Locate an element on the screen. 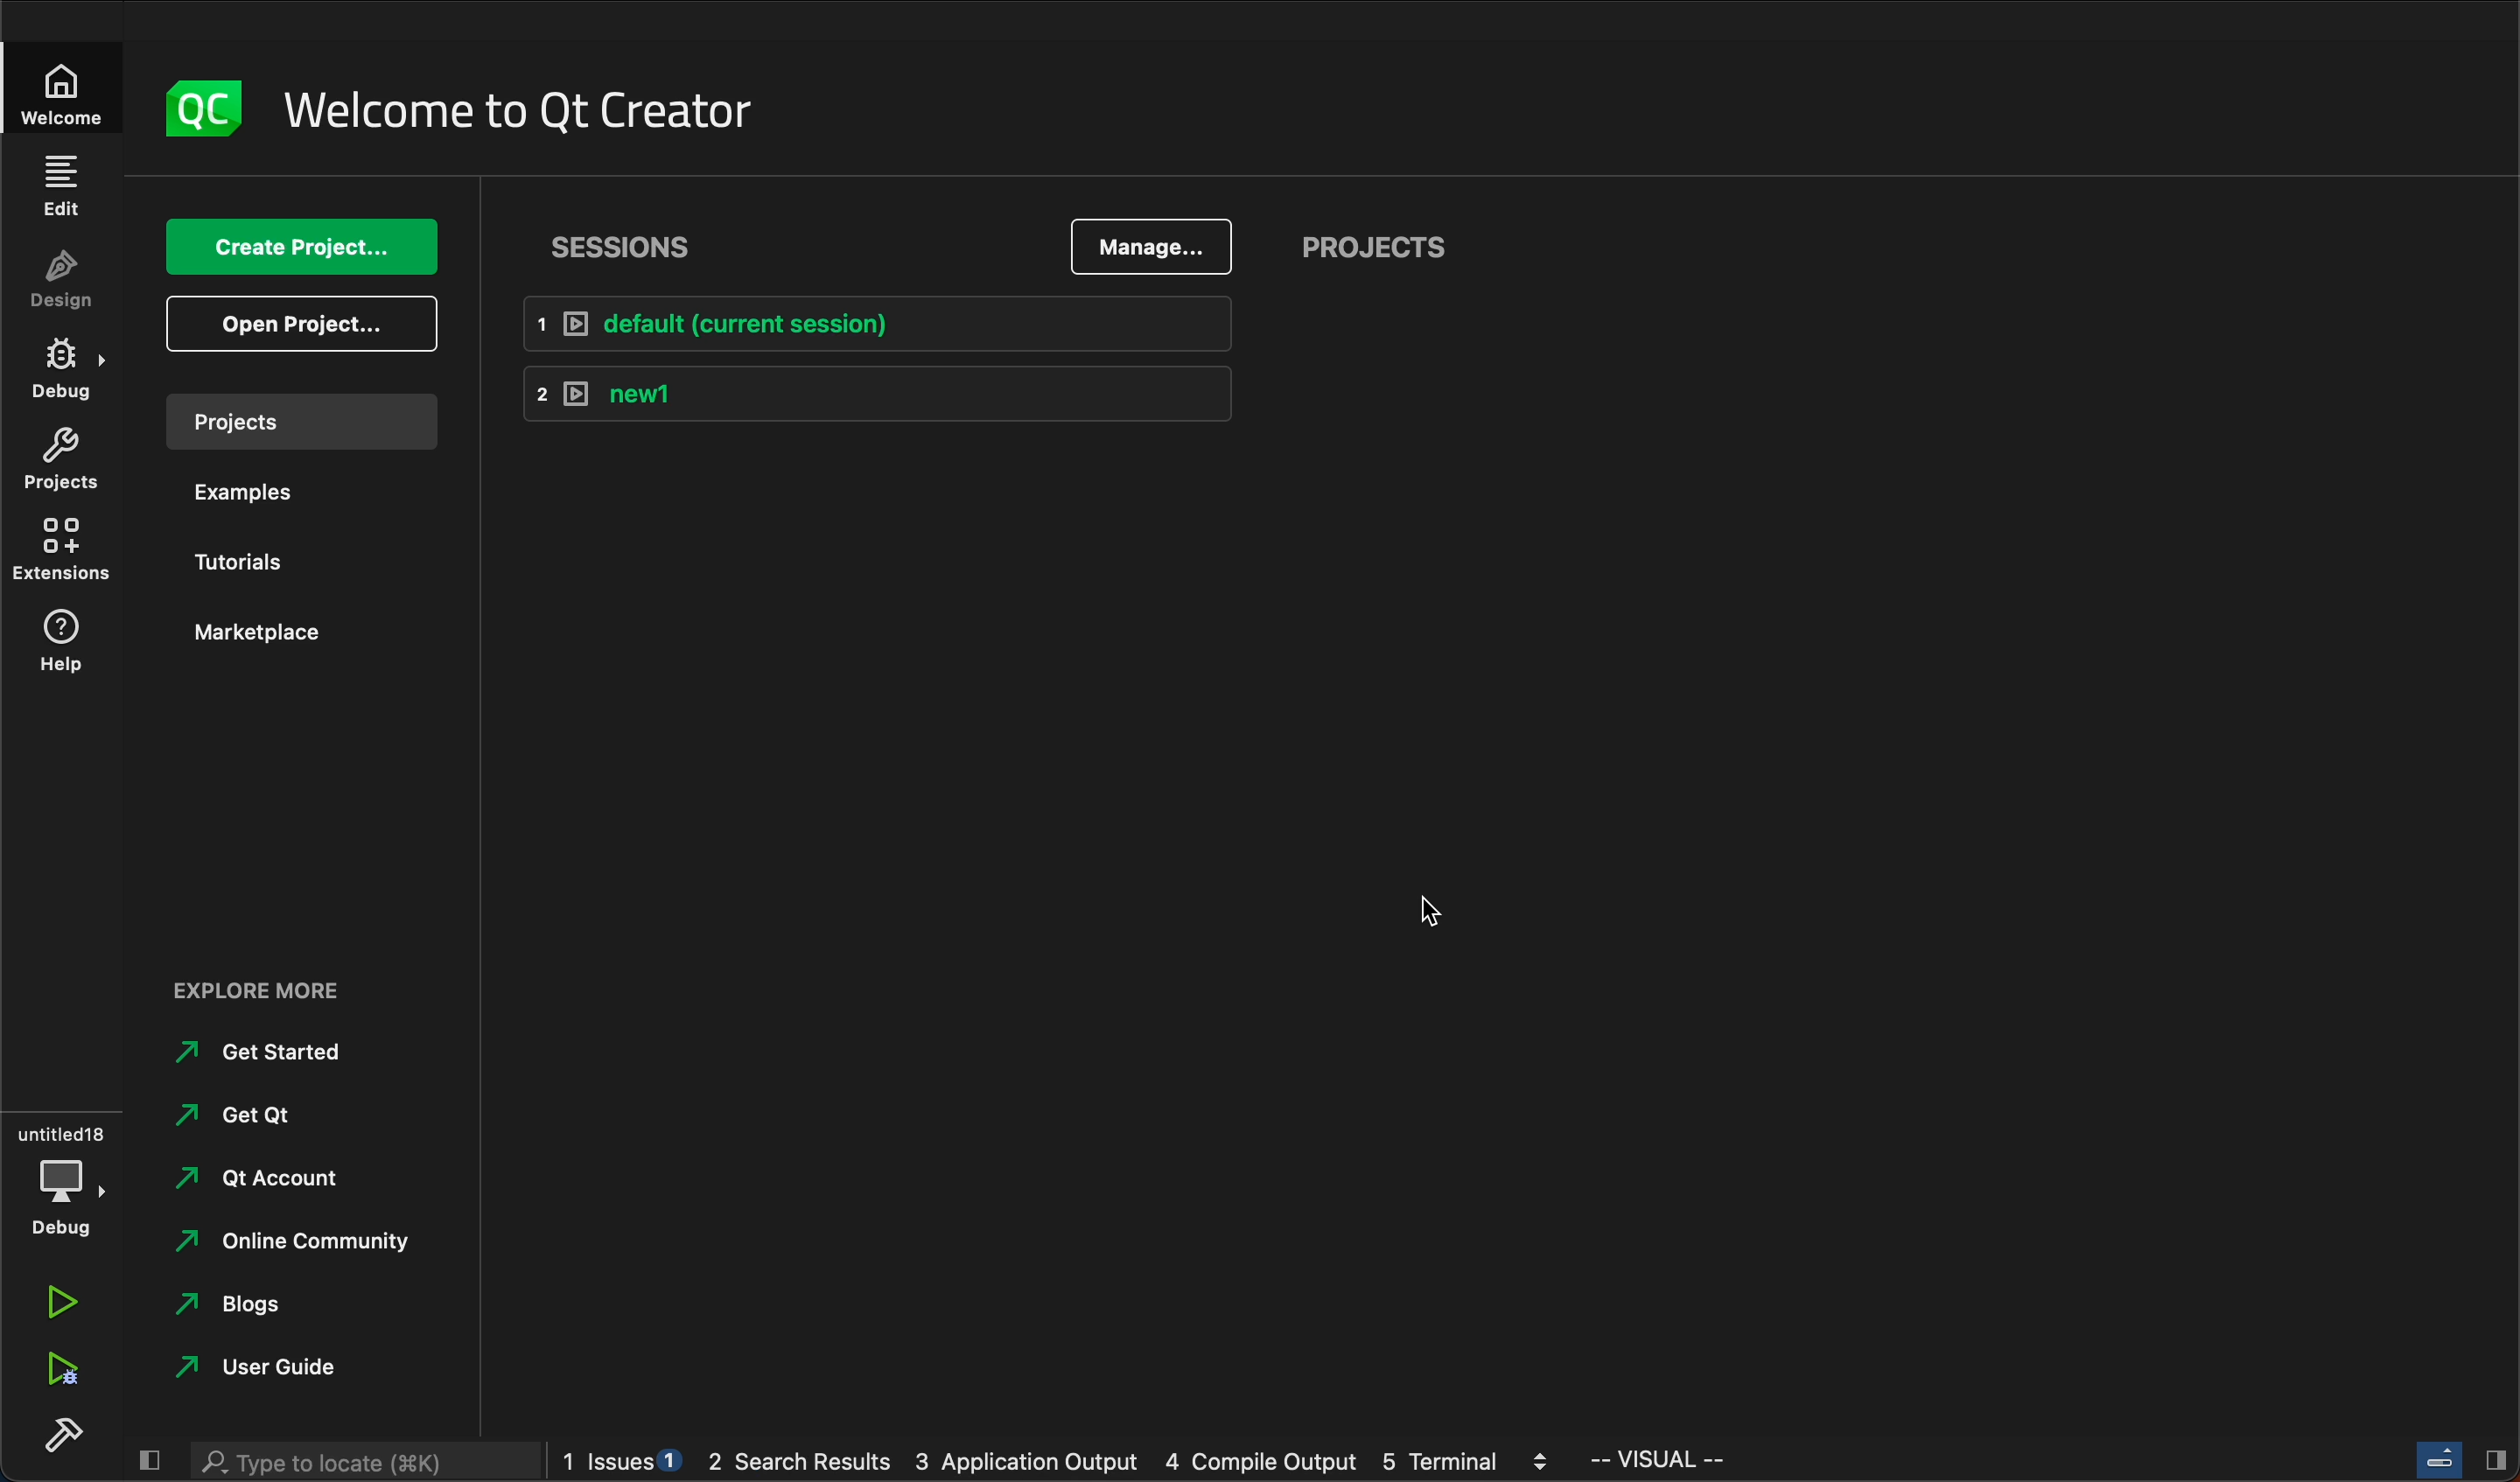 This screenshot has width=2520, height=1482. design is located at coordinates (67, 279).